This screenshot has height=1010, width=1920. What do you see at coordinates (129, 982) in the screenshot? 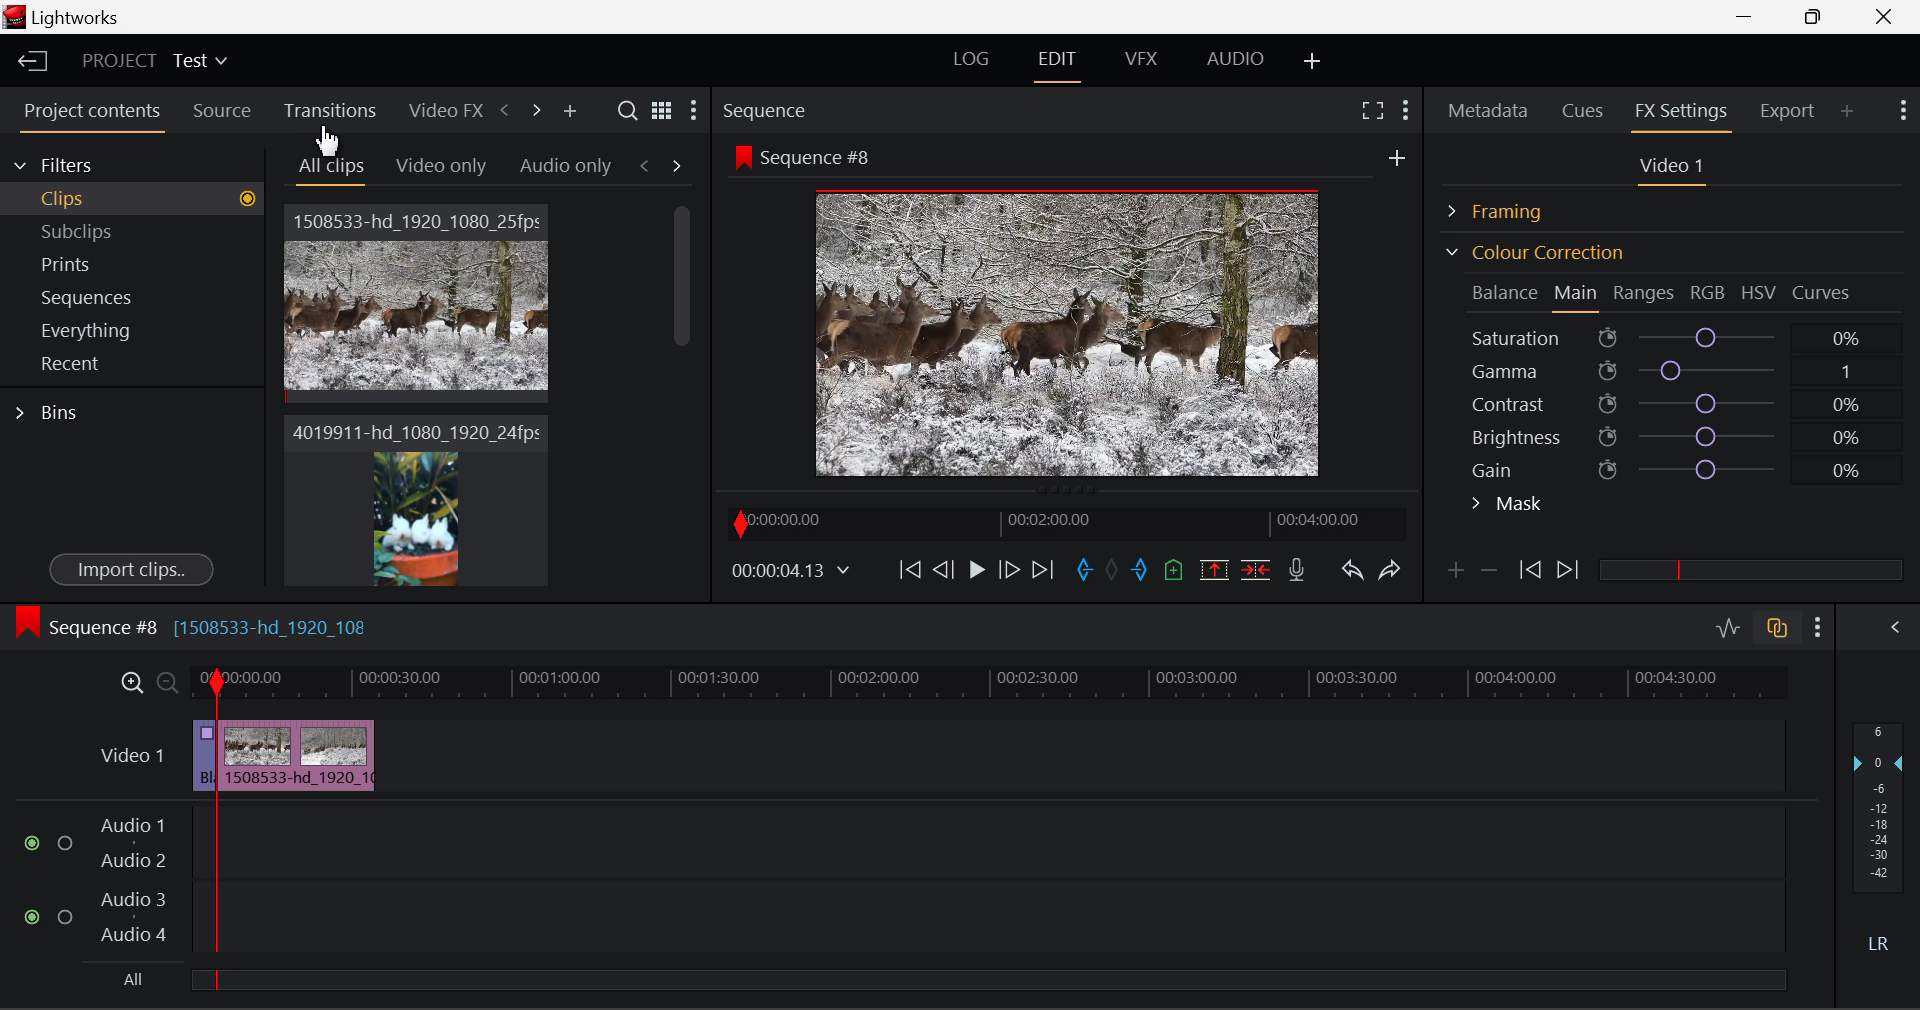
I see `All` at bounding box center [129, 982].